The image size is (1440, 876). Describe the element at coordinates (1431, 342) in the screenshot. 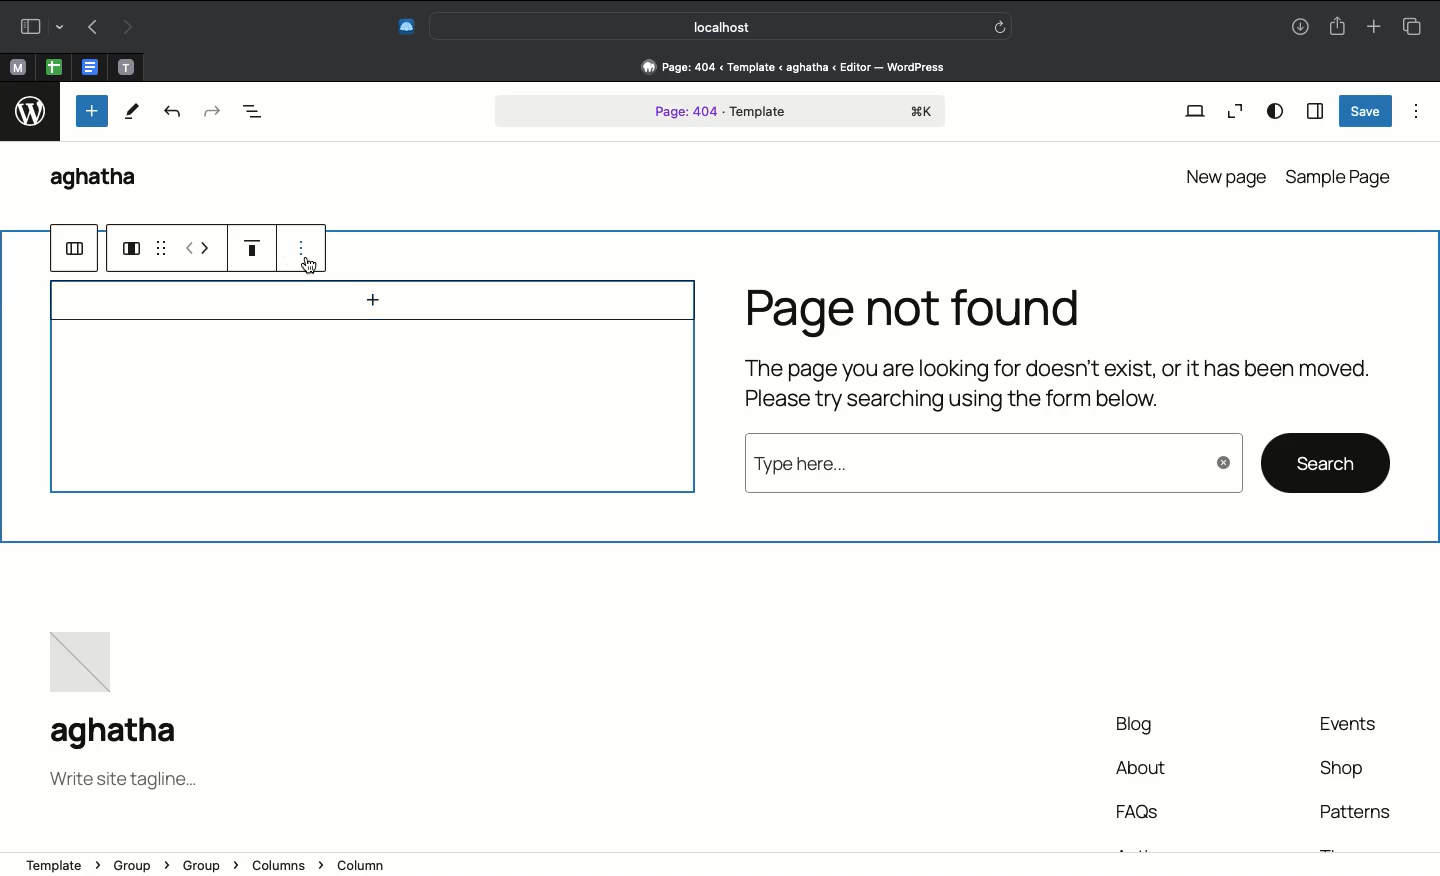

I see `Scrollbar` at that location.